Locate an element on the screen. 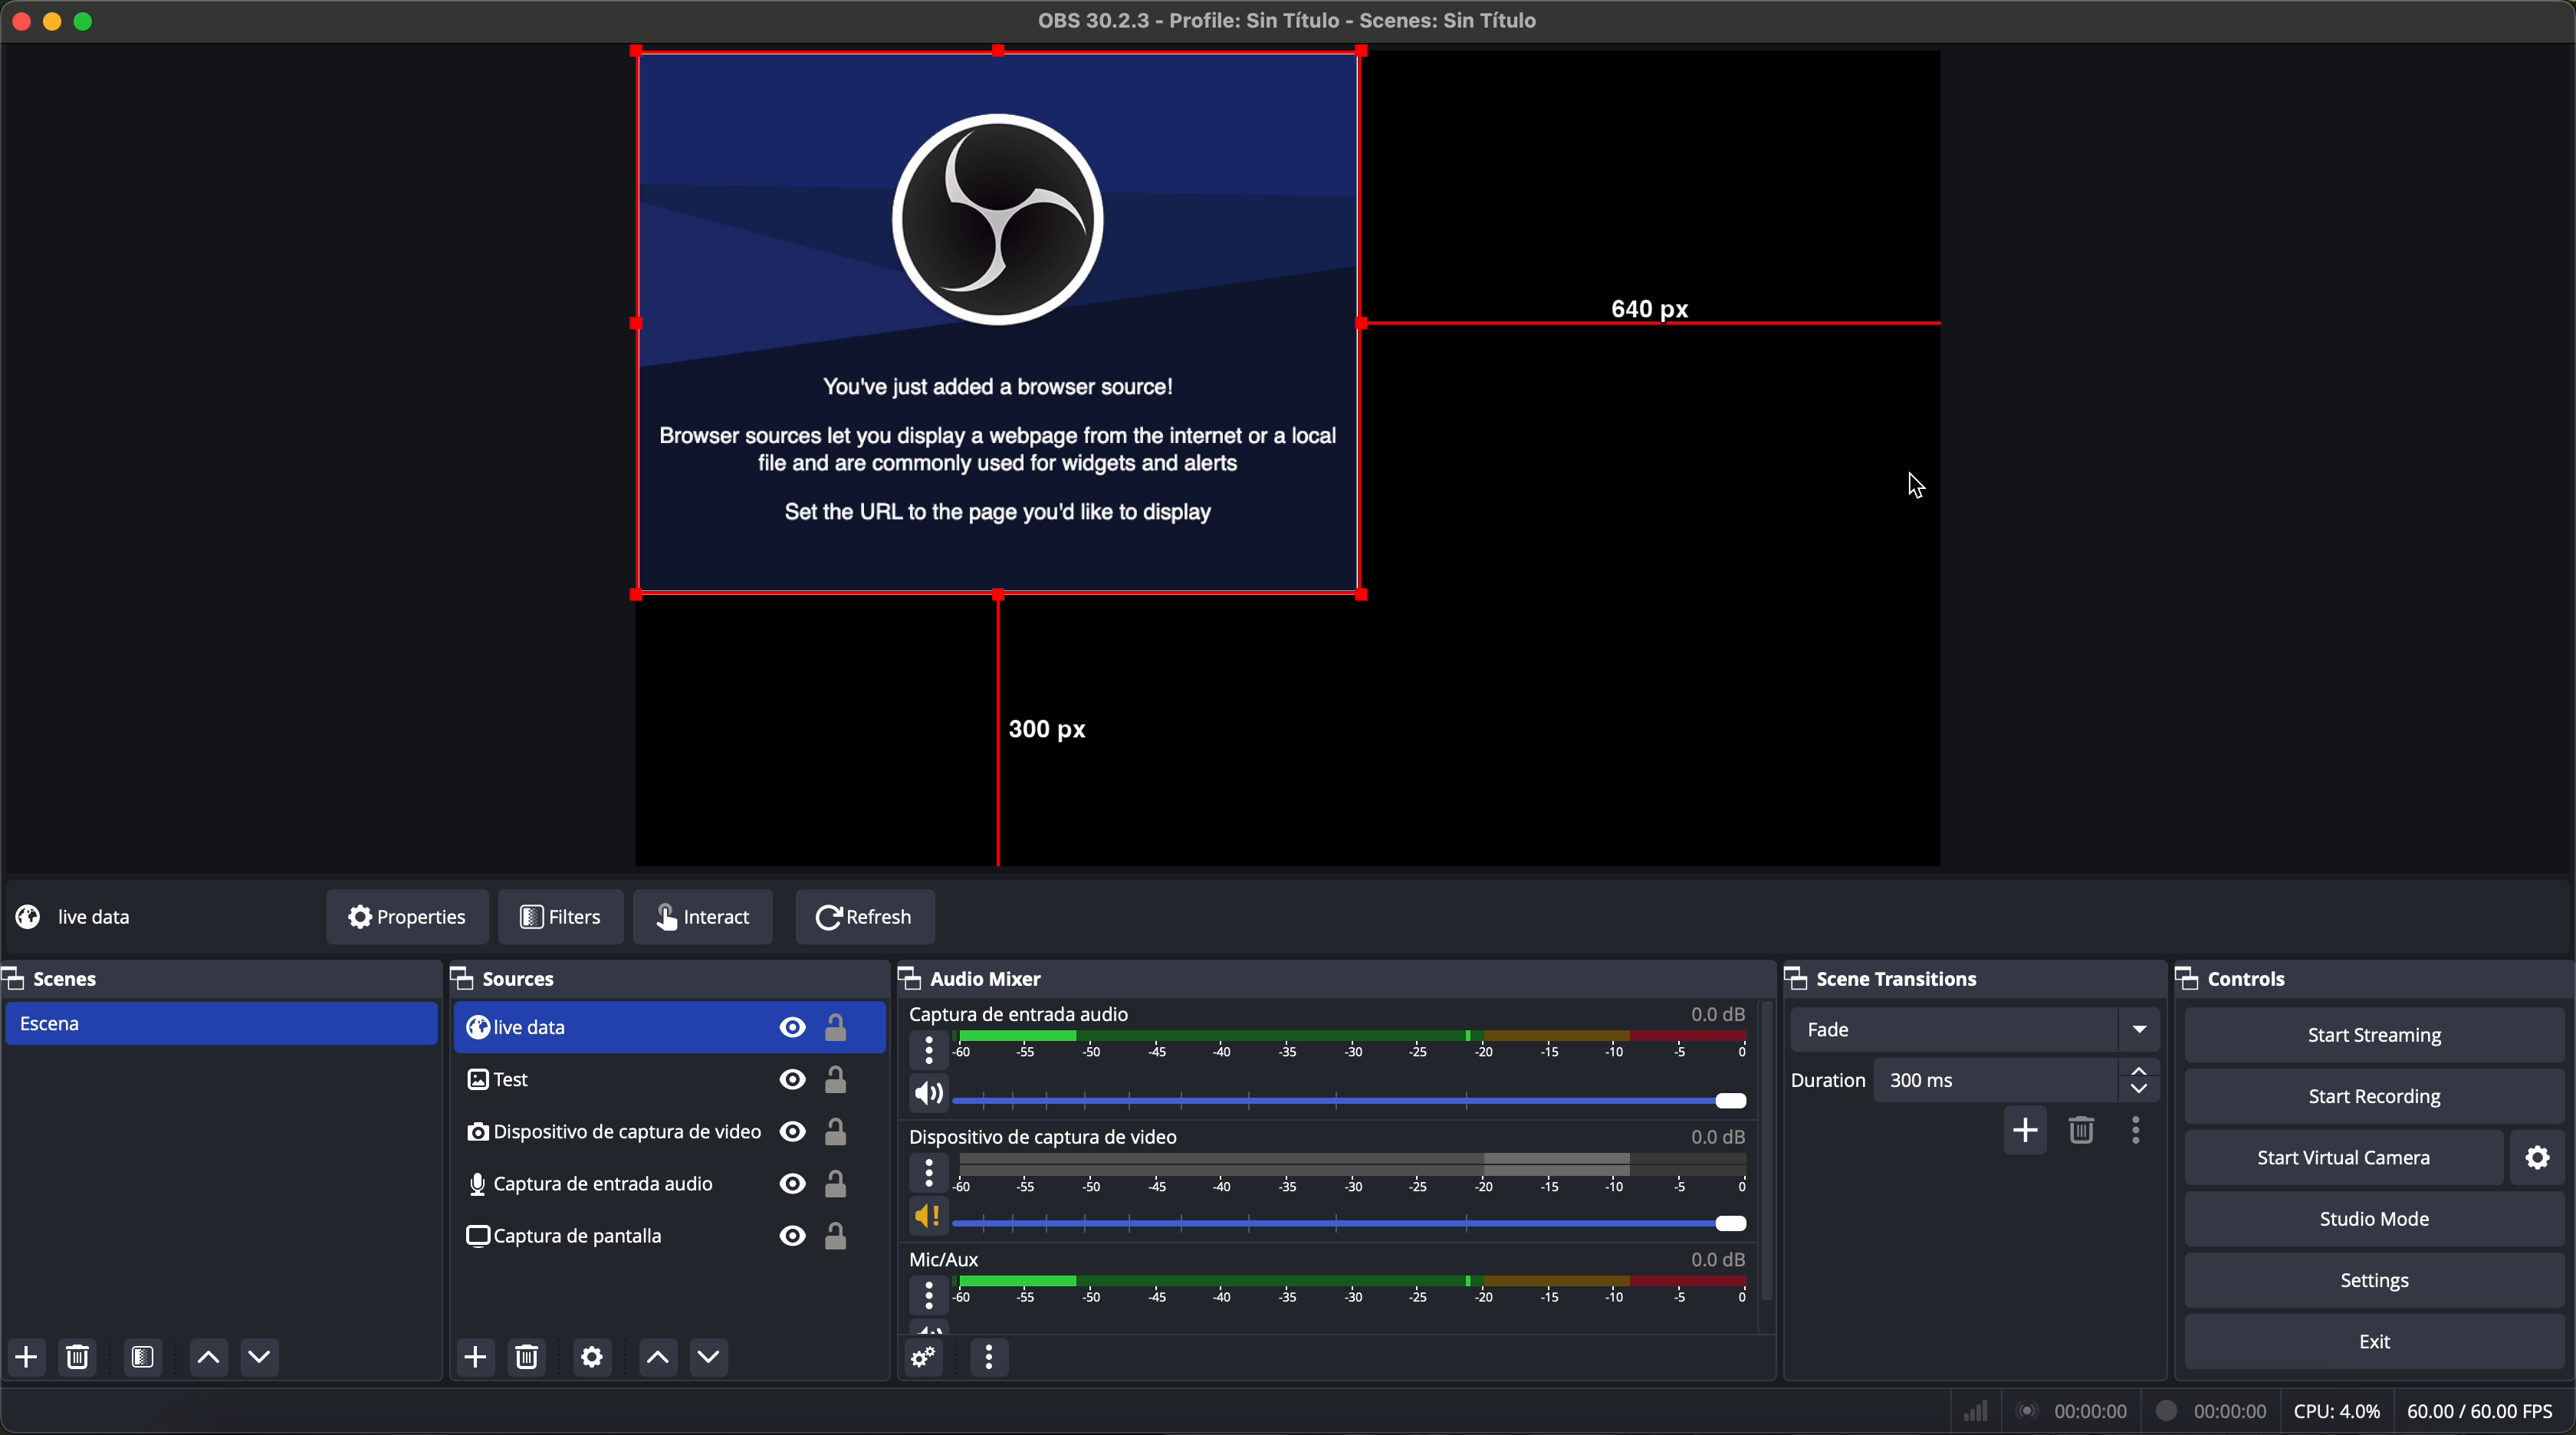 The width and height of the screenshot is (2576, 1435). controls is located at coordinates (2241, 975).